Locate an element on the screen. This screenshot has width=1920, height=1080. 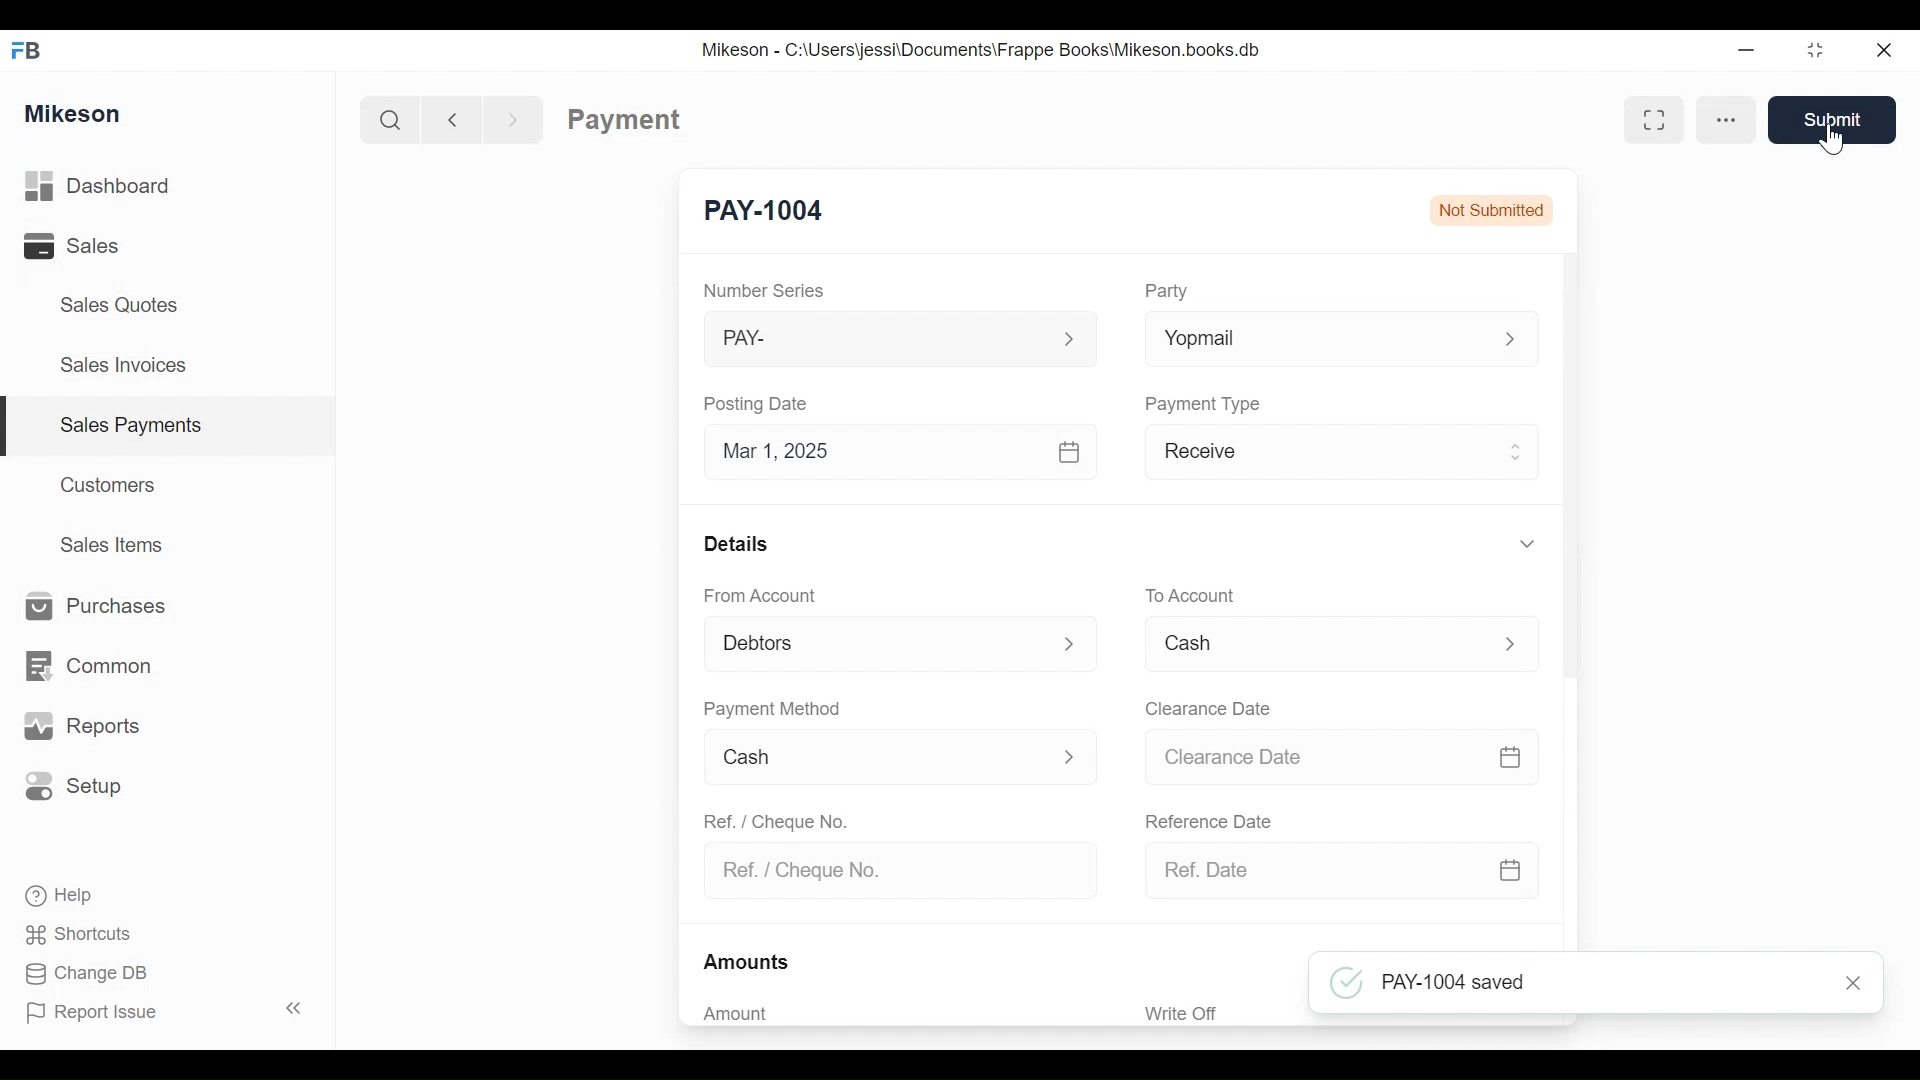
Customers is located at coordinates (113, 483).